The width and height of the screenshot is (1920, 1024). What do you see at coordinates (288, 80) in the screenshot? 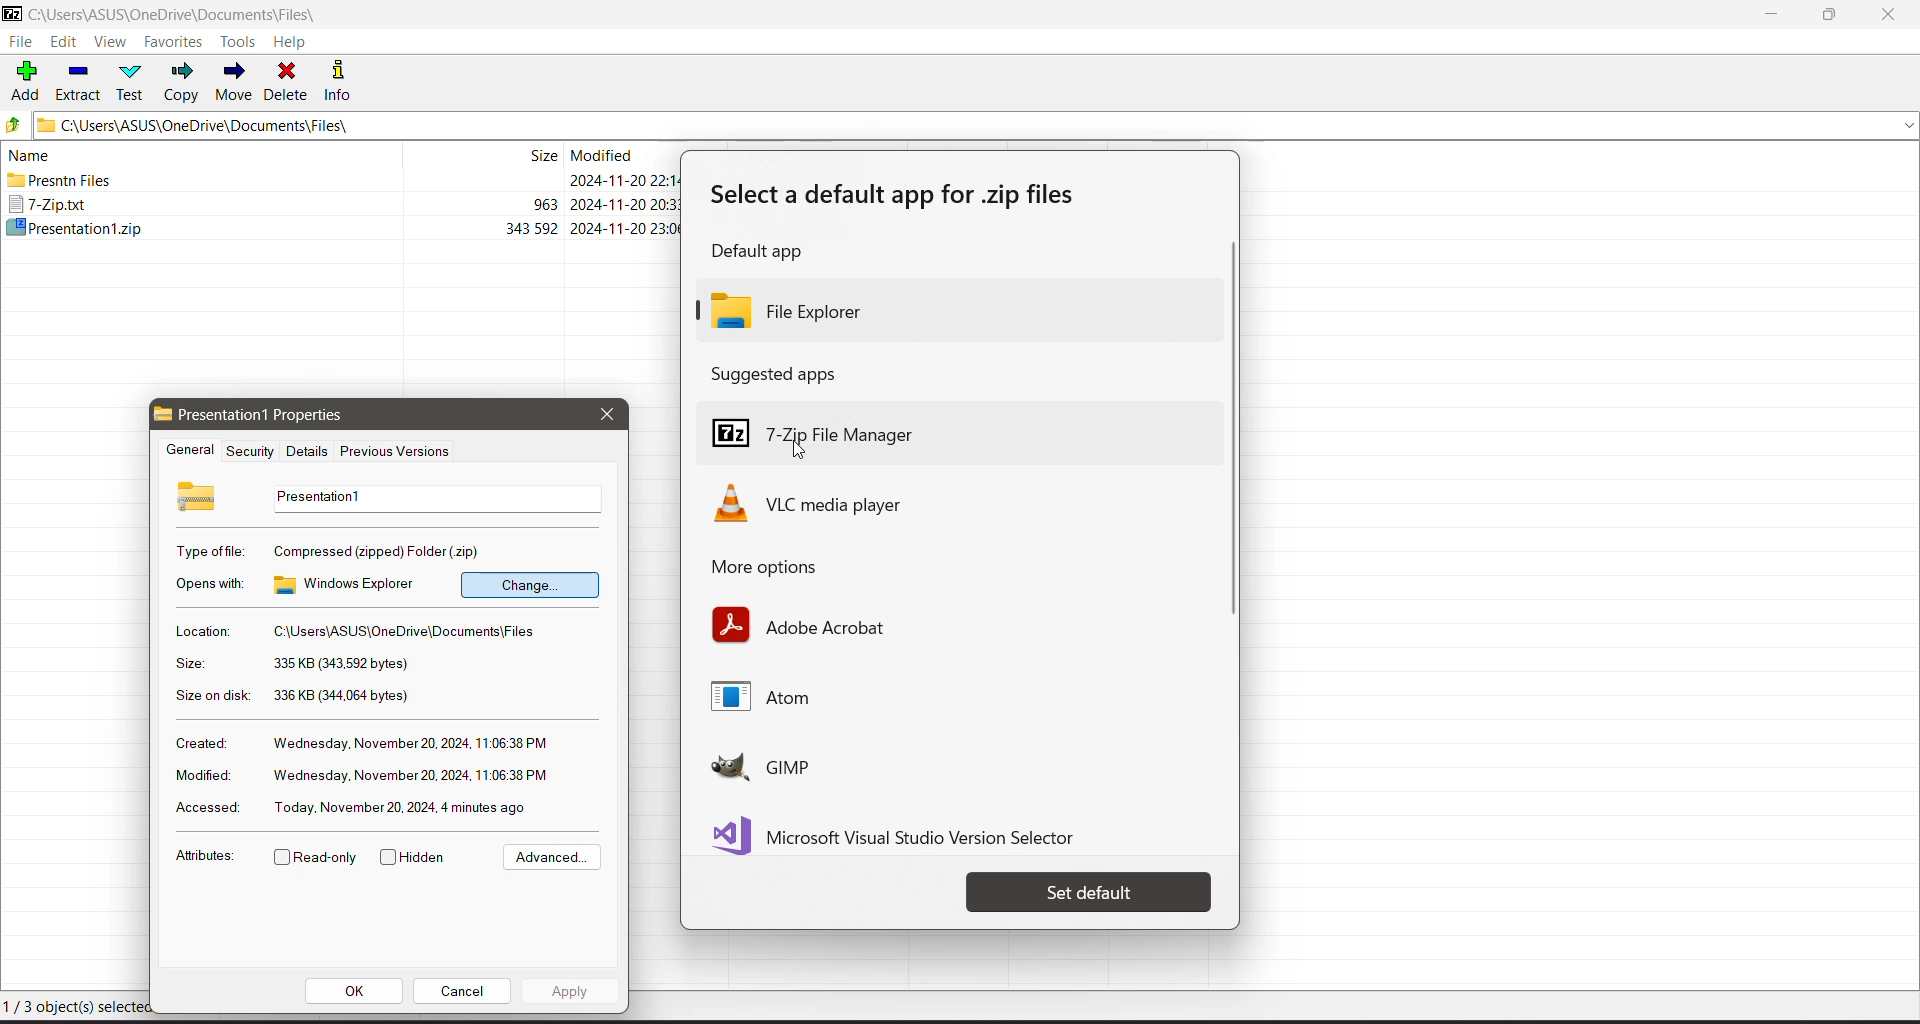
I see `Delete` at bounding box center [288, 80].